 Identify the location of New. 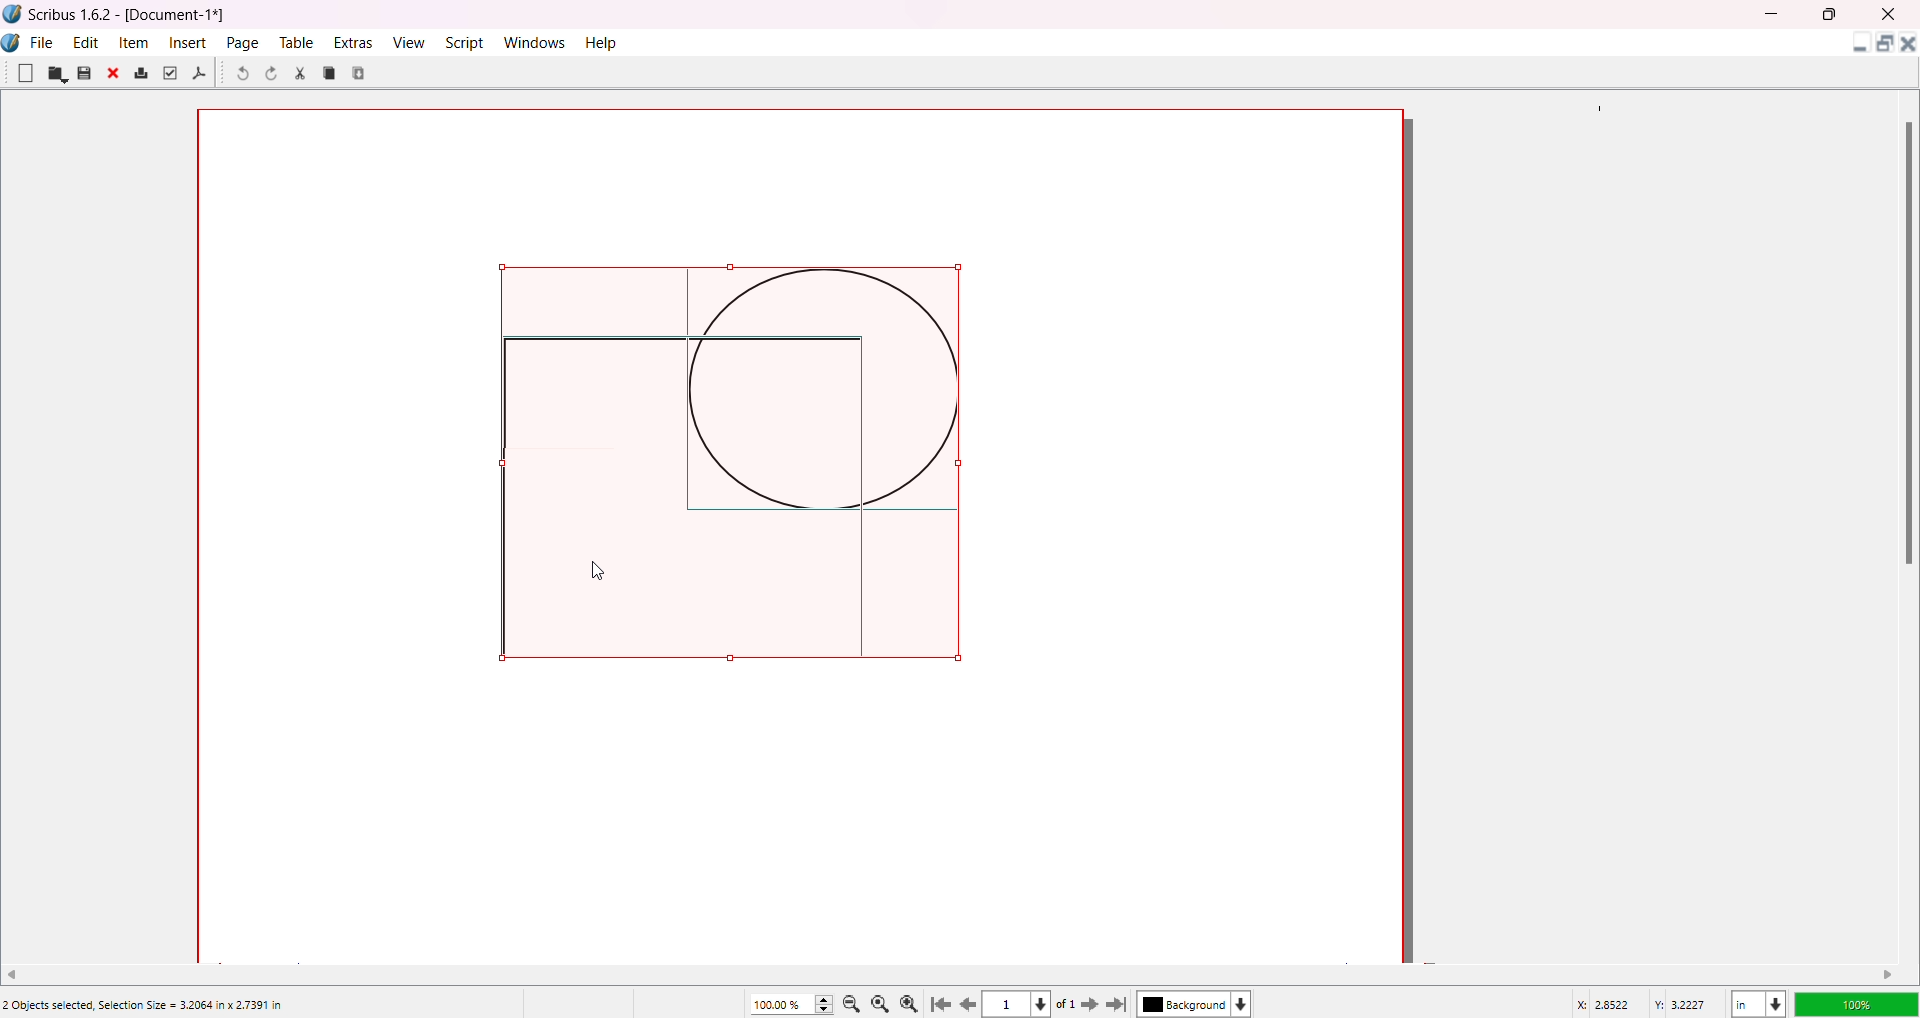
(25, 72).